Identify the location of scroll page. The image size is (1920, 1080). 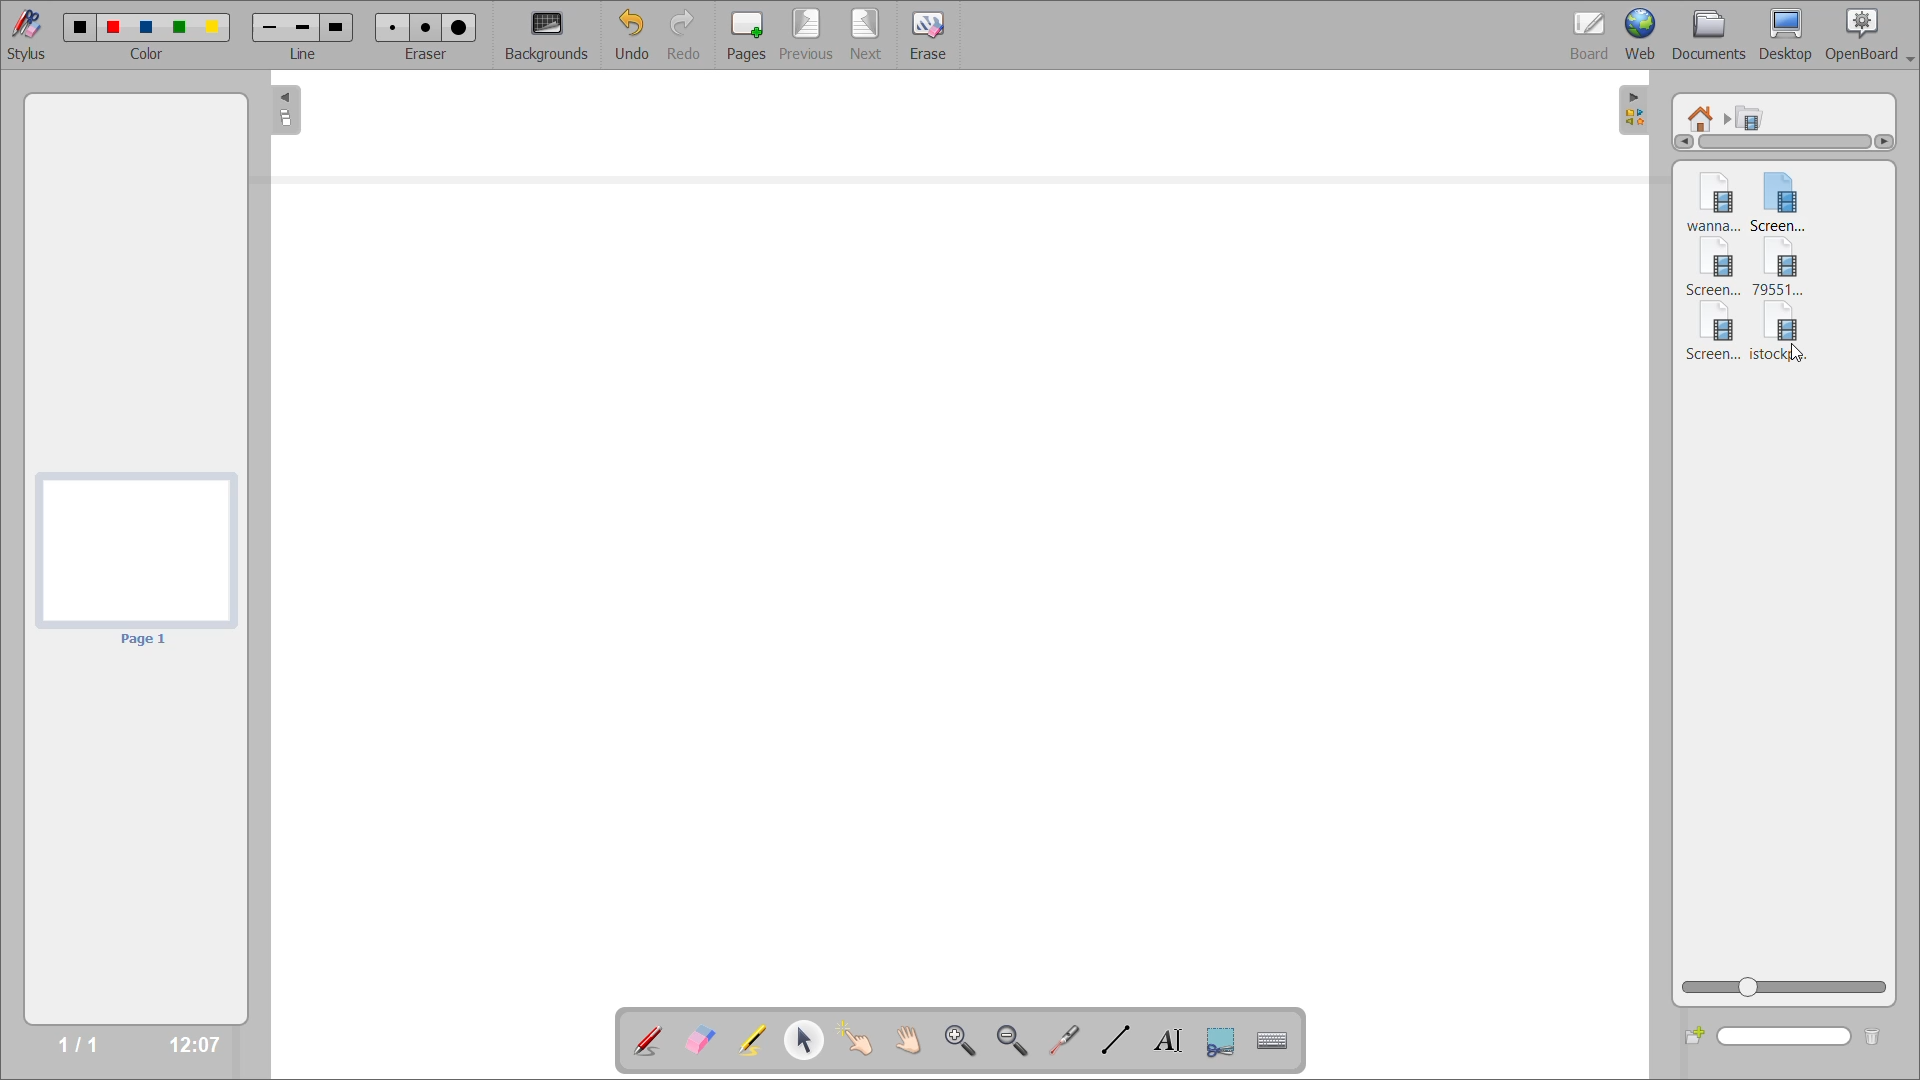
(906, 1036).